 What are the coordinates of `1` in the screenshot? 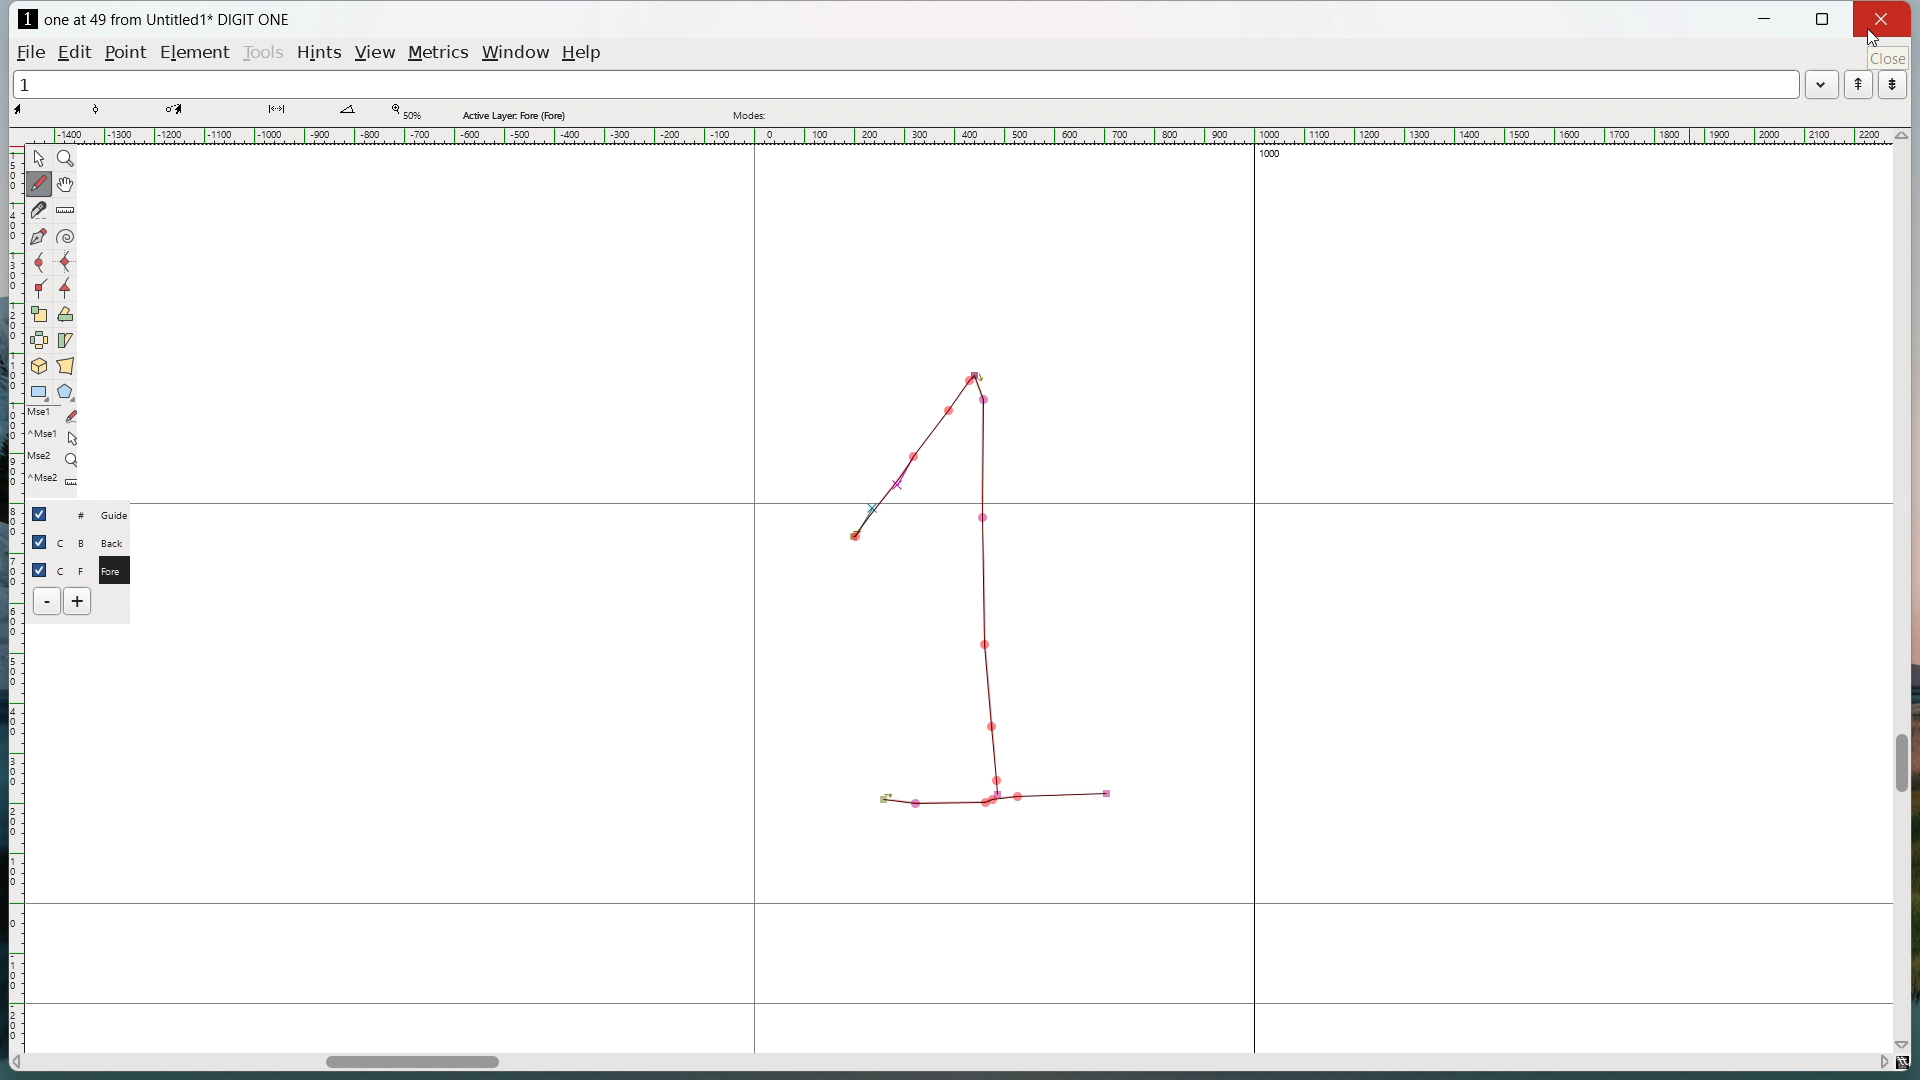 It's located at (904, 83).